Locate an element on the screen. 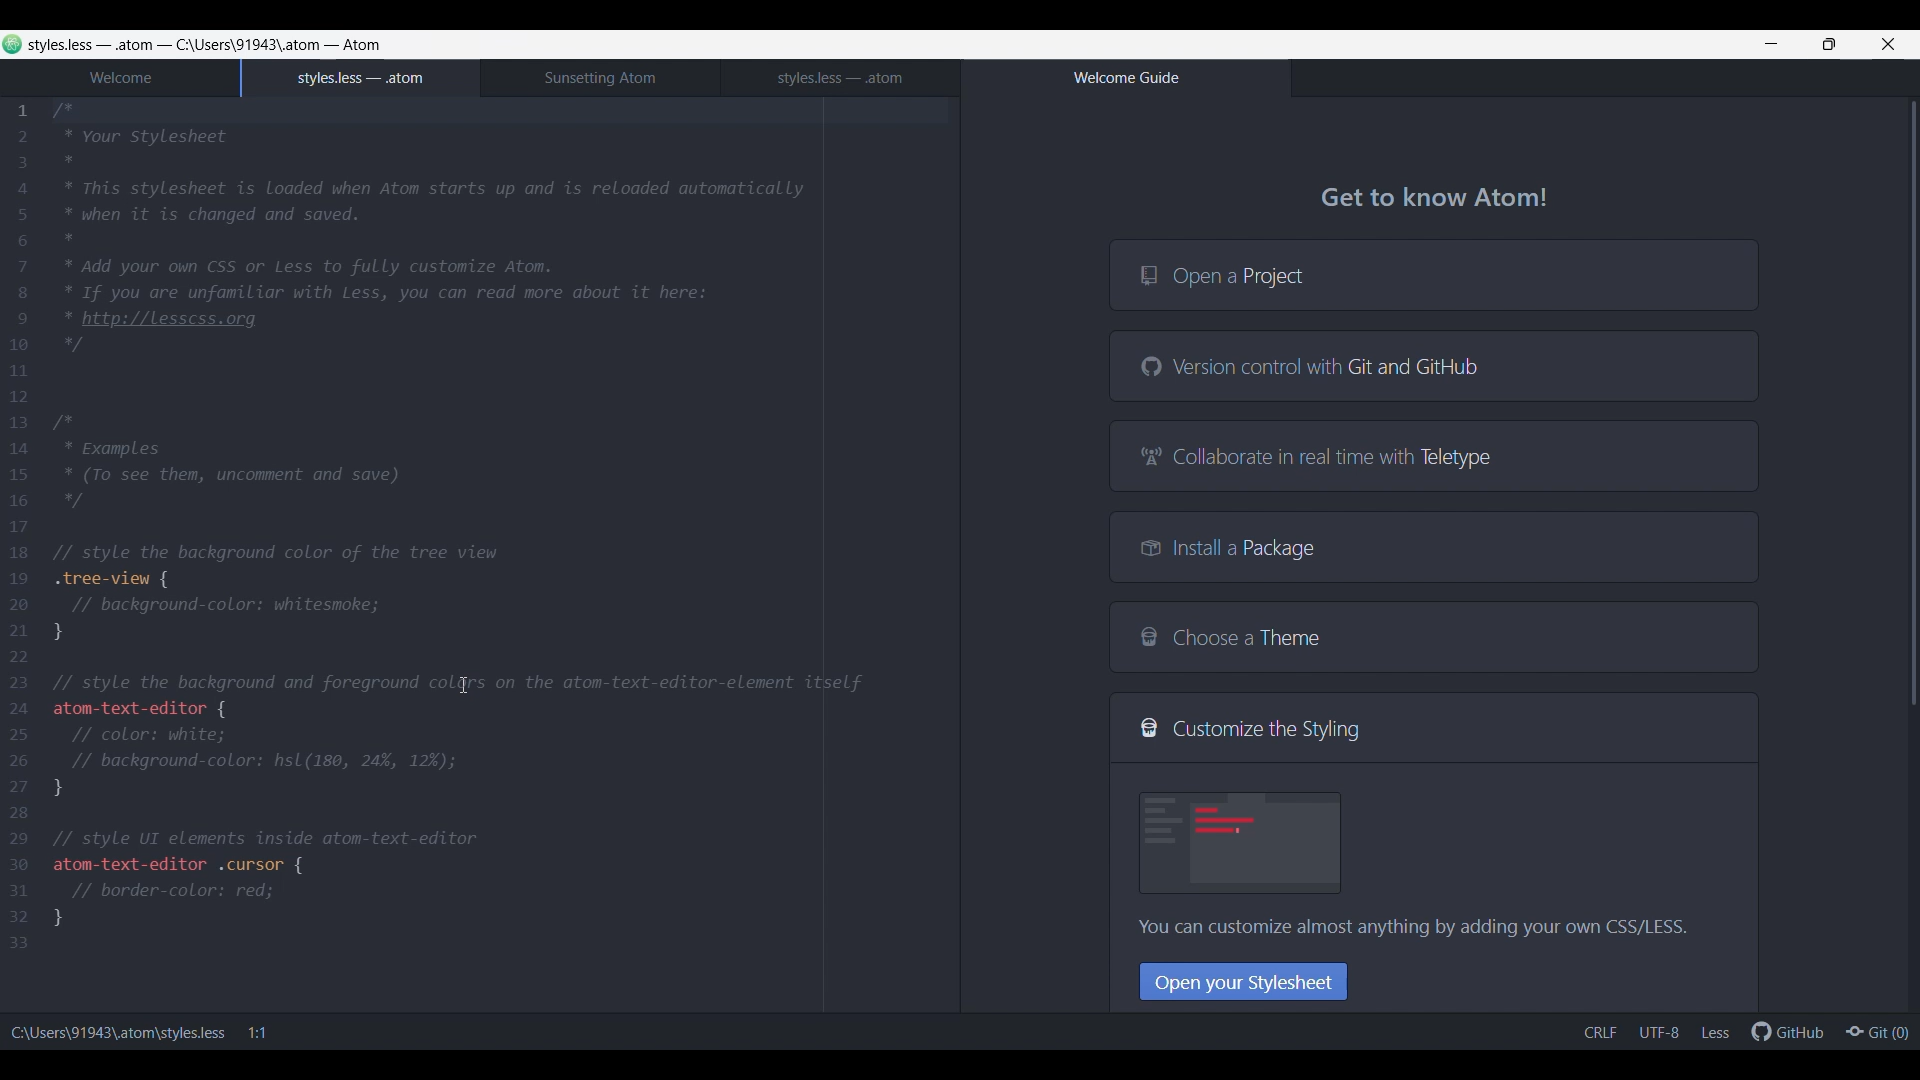 The image size is (1920, 1080). Open your Stylesheet is located at coordinates (1244, 981).